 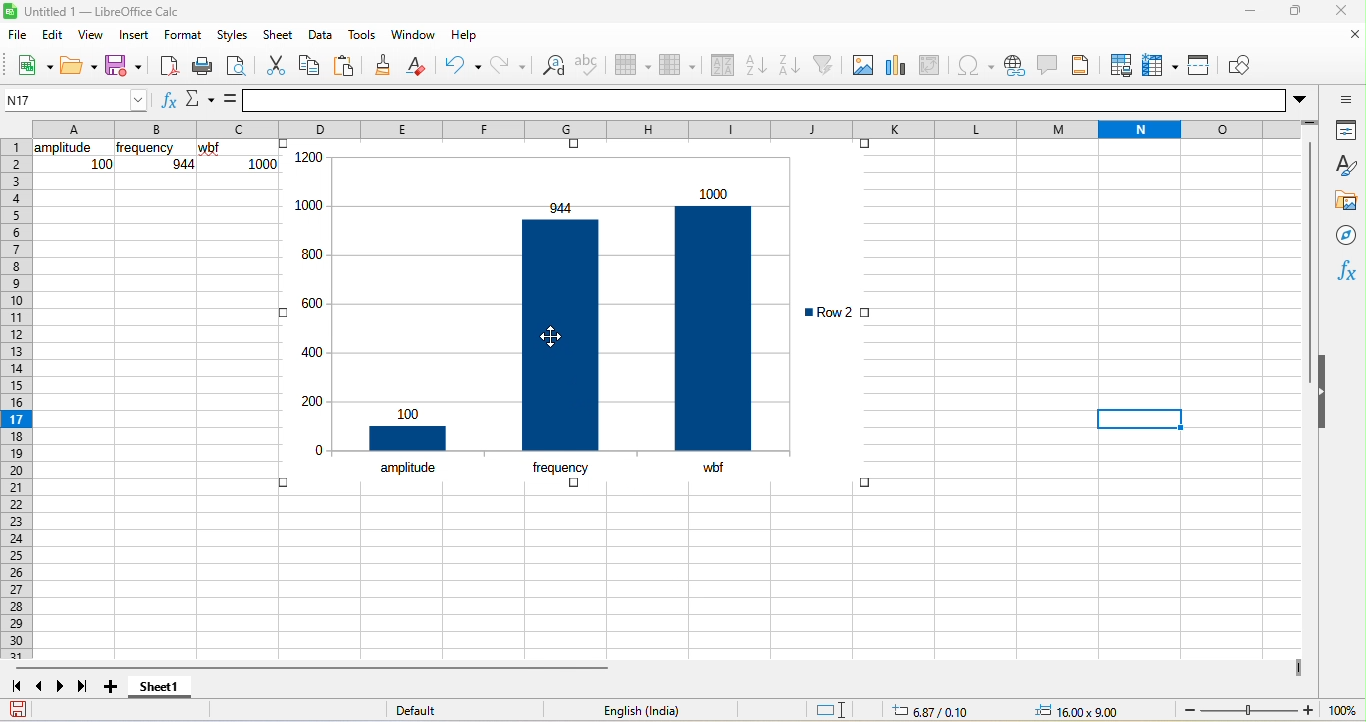 What do you see at coordinates (647, 709) in the screenshot?
I see `English (India)` at bounding box center [647, 709].